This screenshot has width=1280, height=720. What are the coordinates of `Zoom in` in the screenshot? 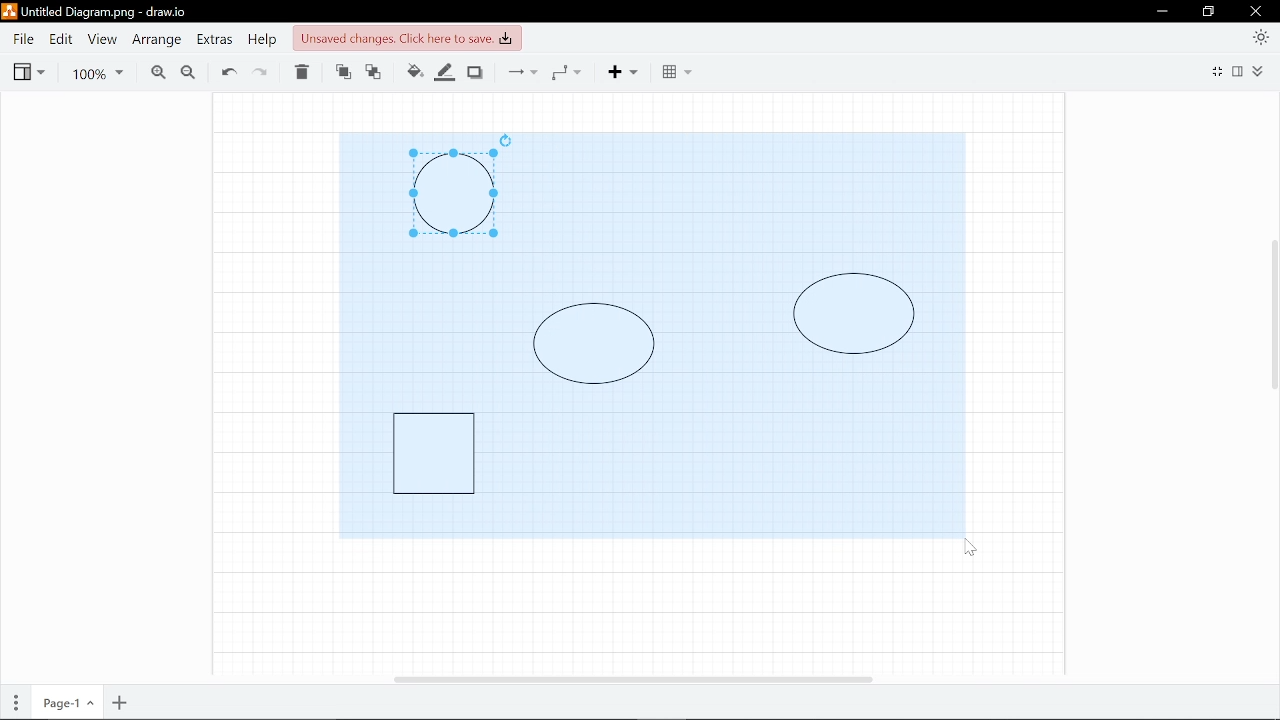 It's located at (154, 71).